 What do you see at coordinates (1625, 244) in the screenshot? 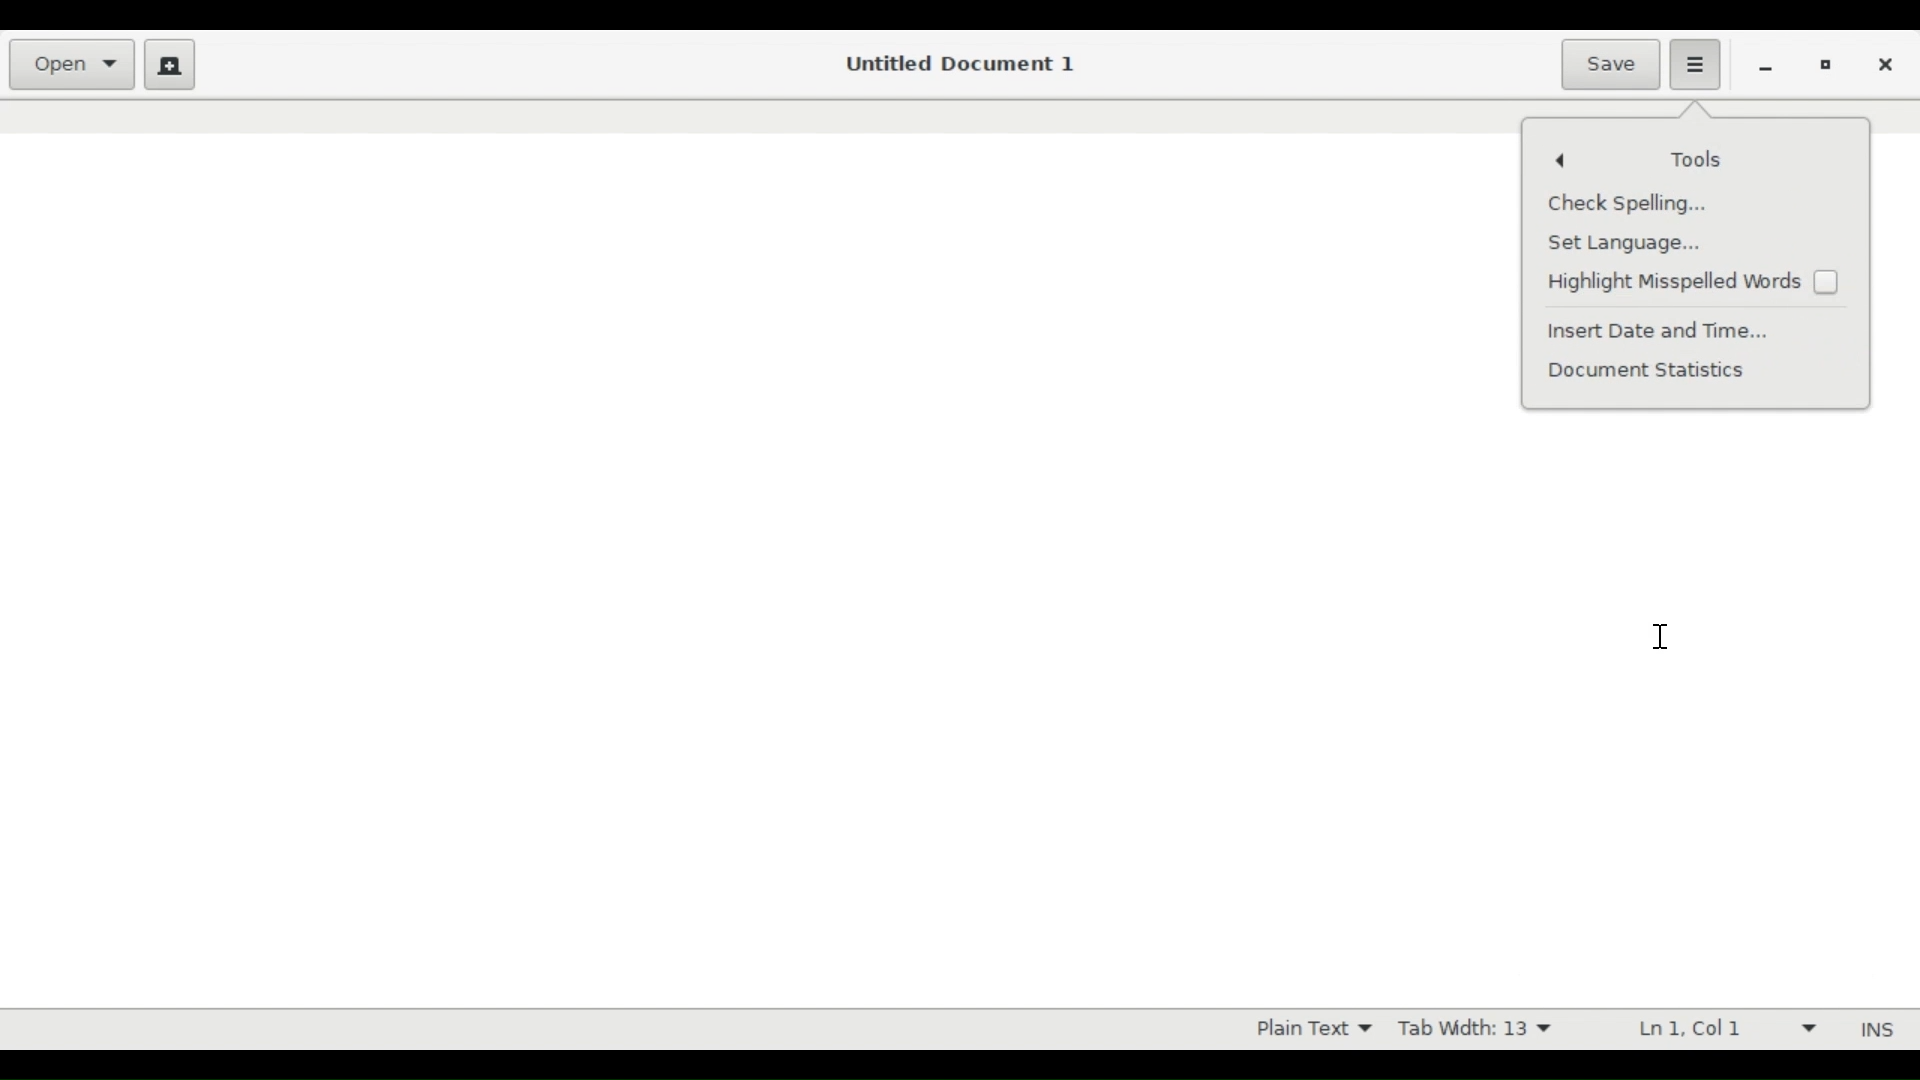
I see `Set language` at bounding box center [1625, 244].